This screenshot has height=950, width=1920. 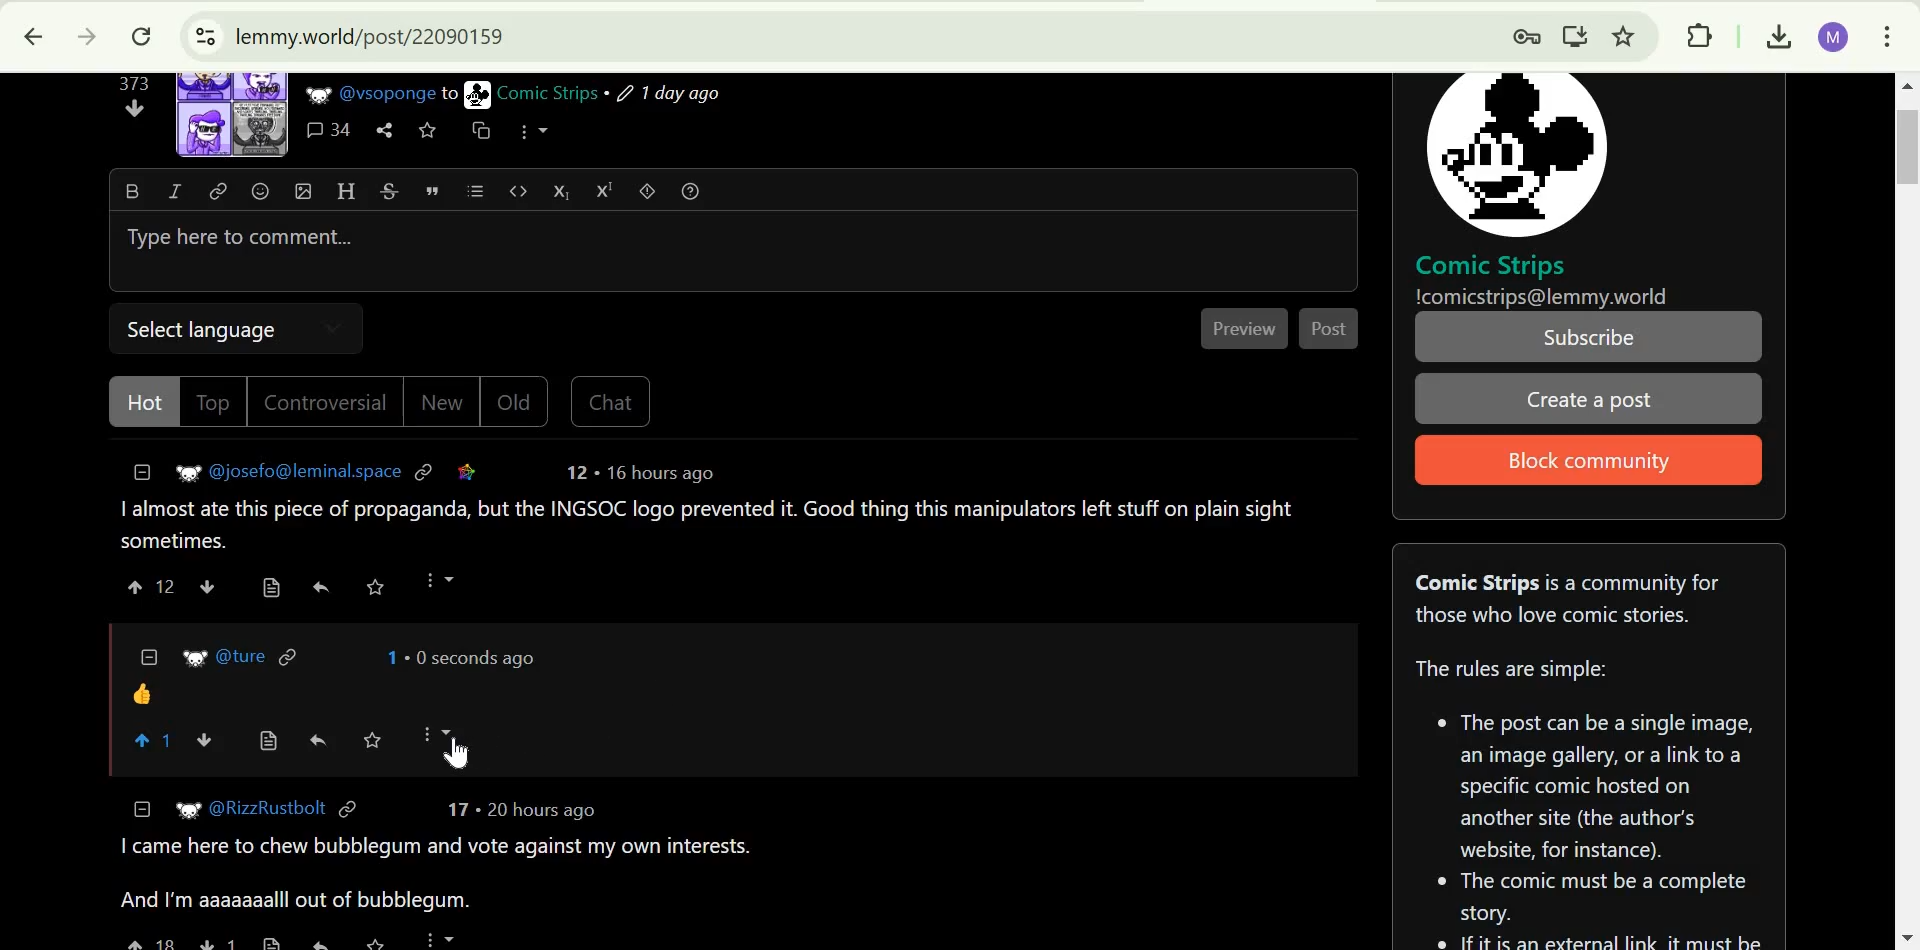 I want to click on link, so click(x=219, y=190).